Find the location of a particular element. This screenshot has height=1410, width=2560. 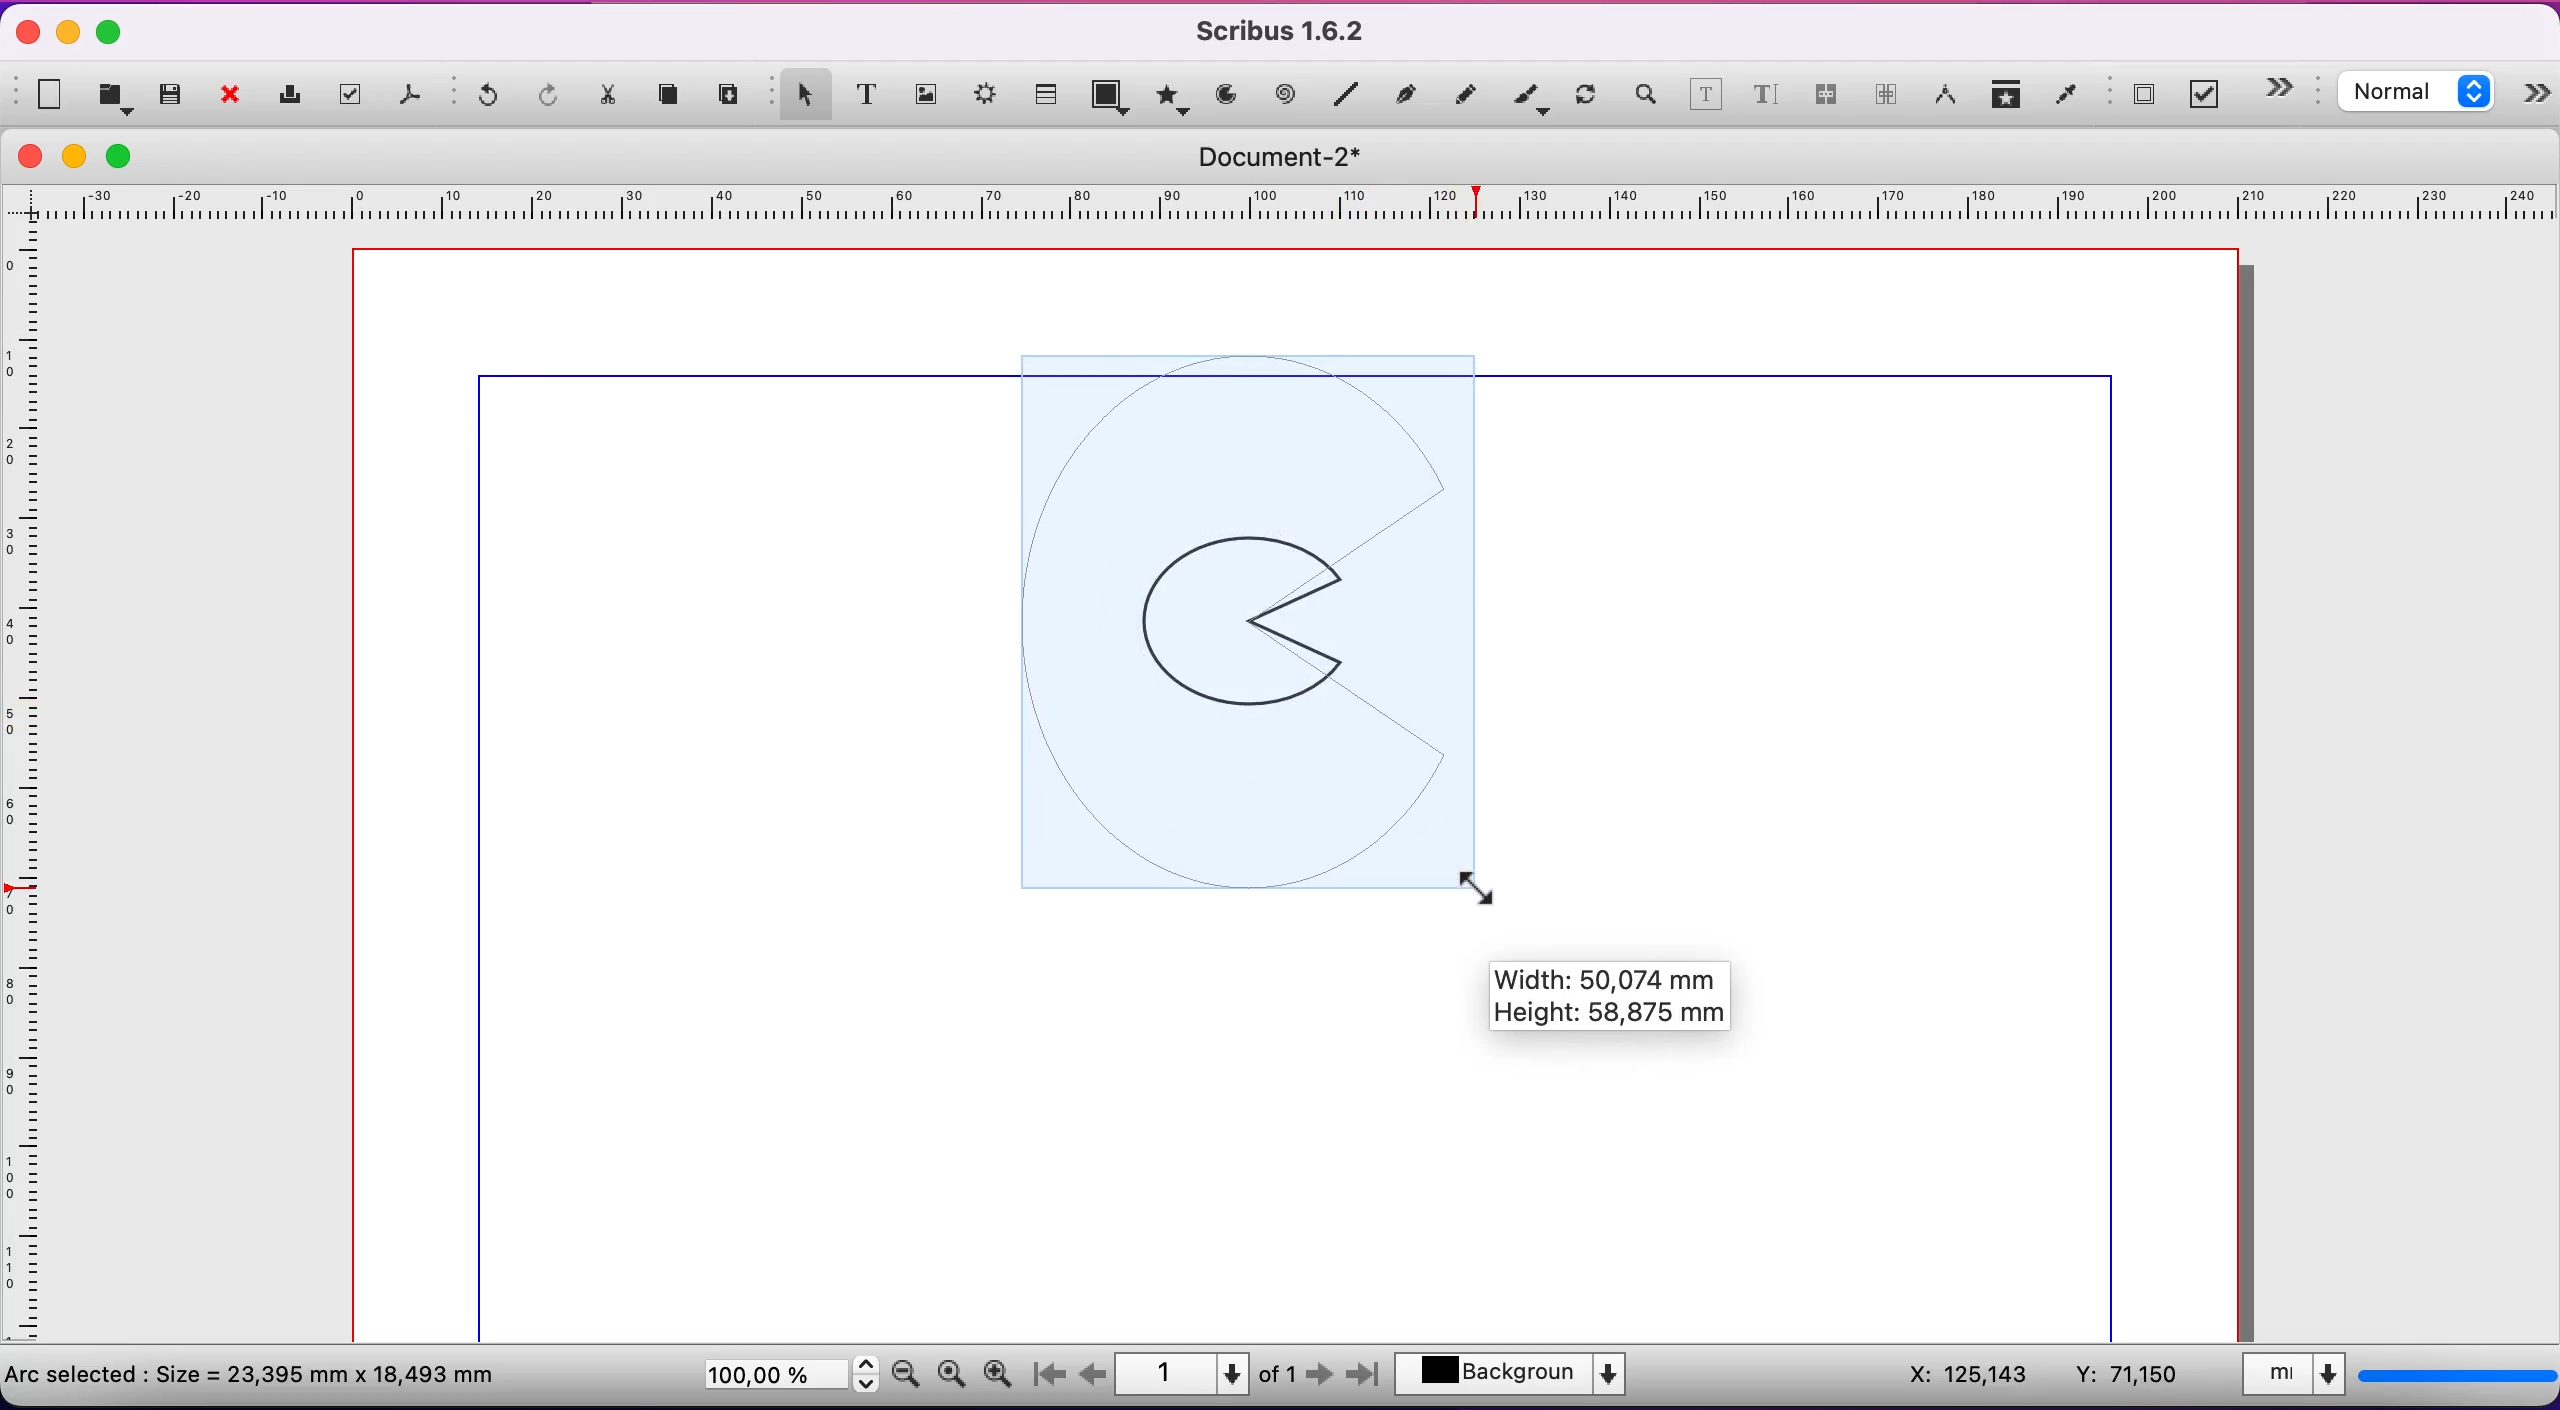

minimize is located at coordinates (80, 156).